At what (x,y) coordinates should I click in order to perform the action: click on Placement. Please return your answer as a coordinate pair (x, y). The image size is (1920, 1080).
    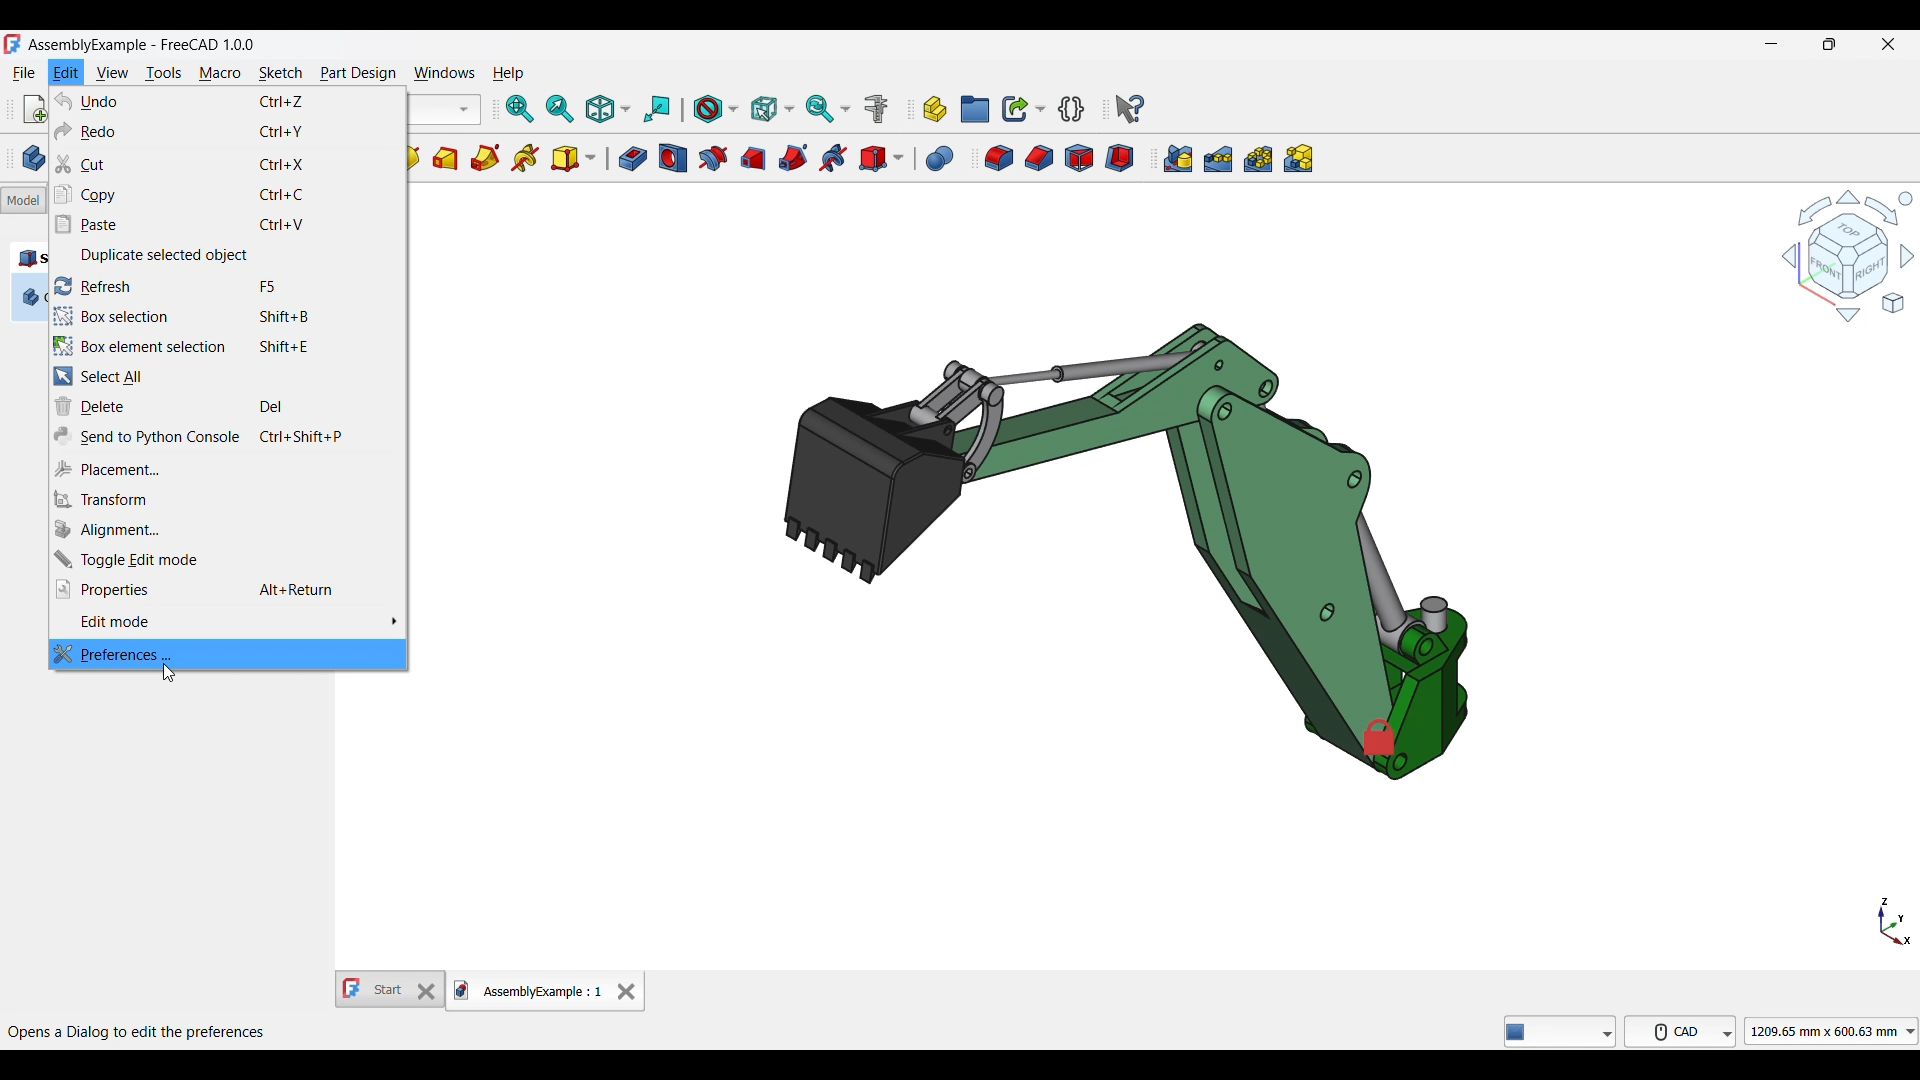
    Looking at the image, I should click on (228, 468).